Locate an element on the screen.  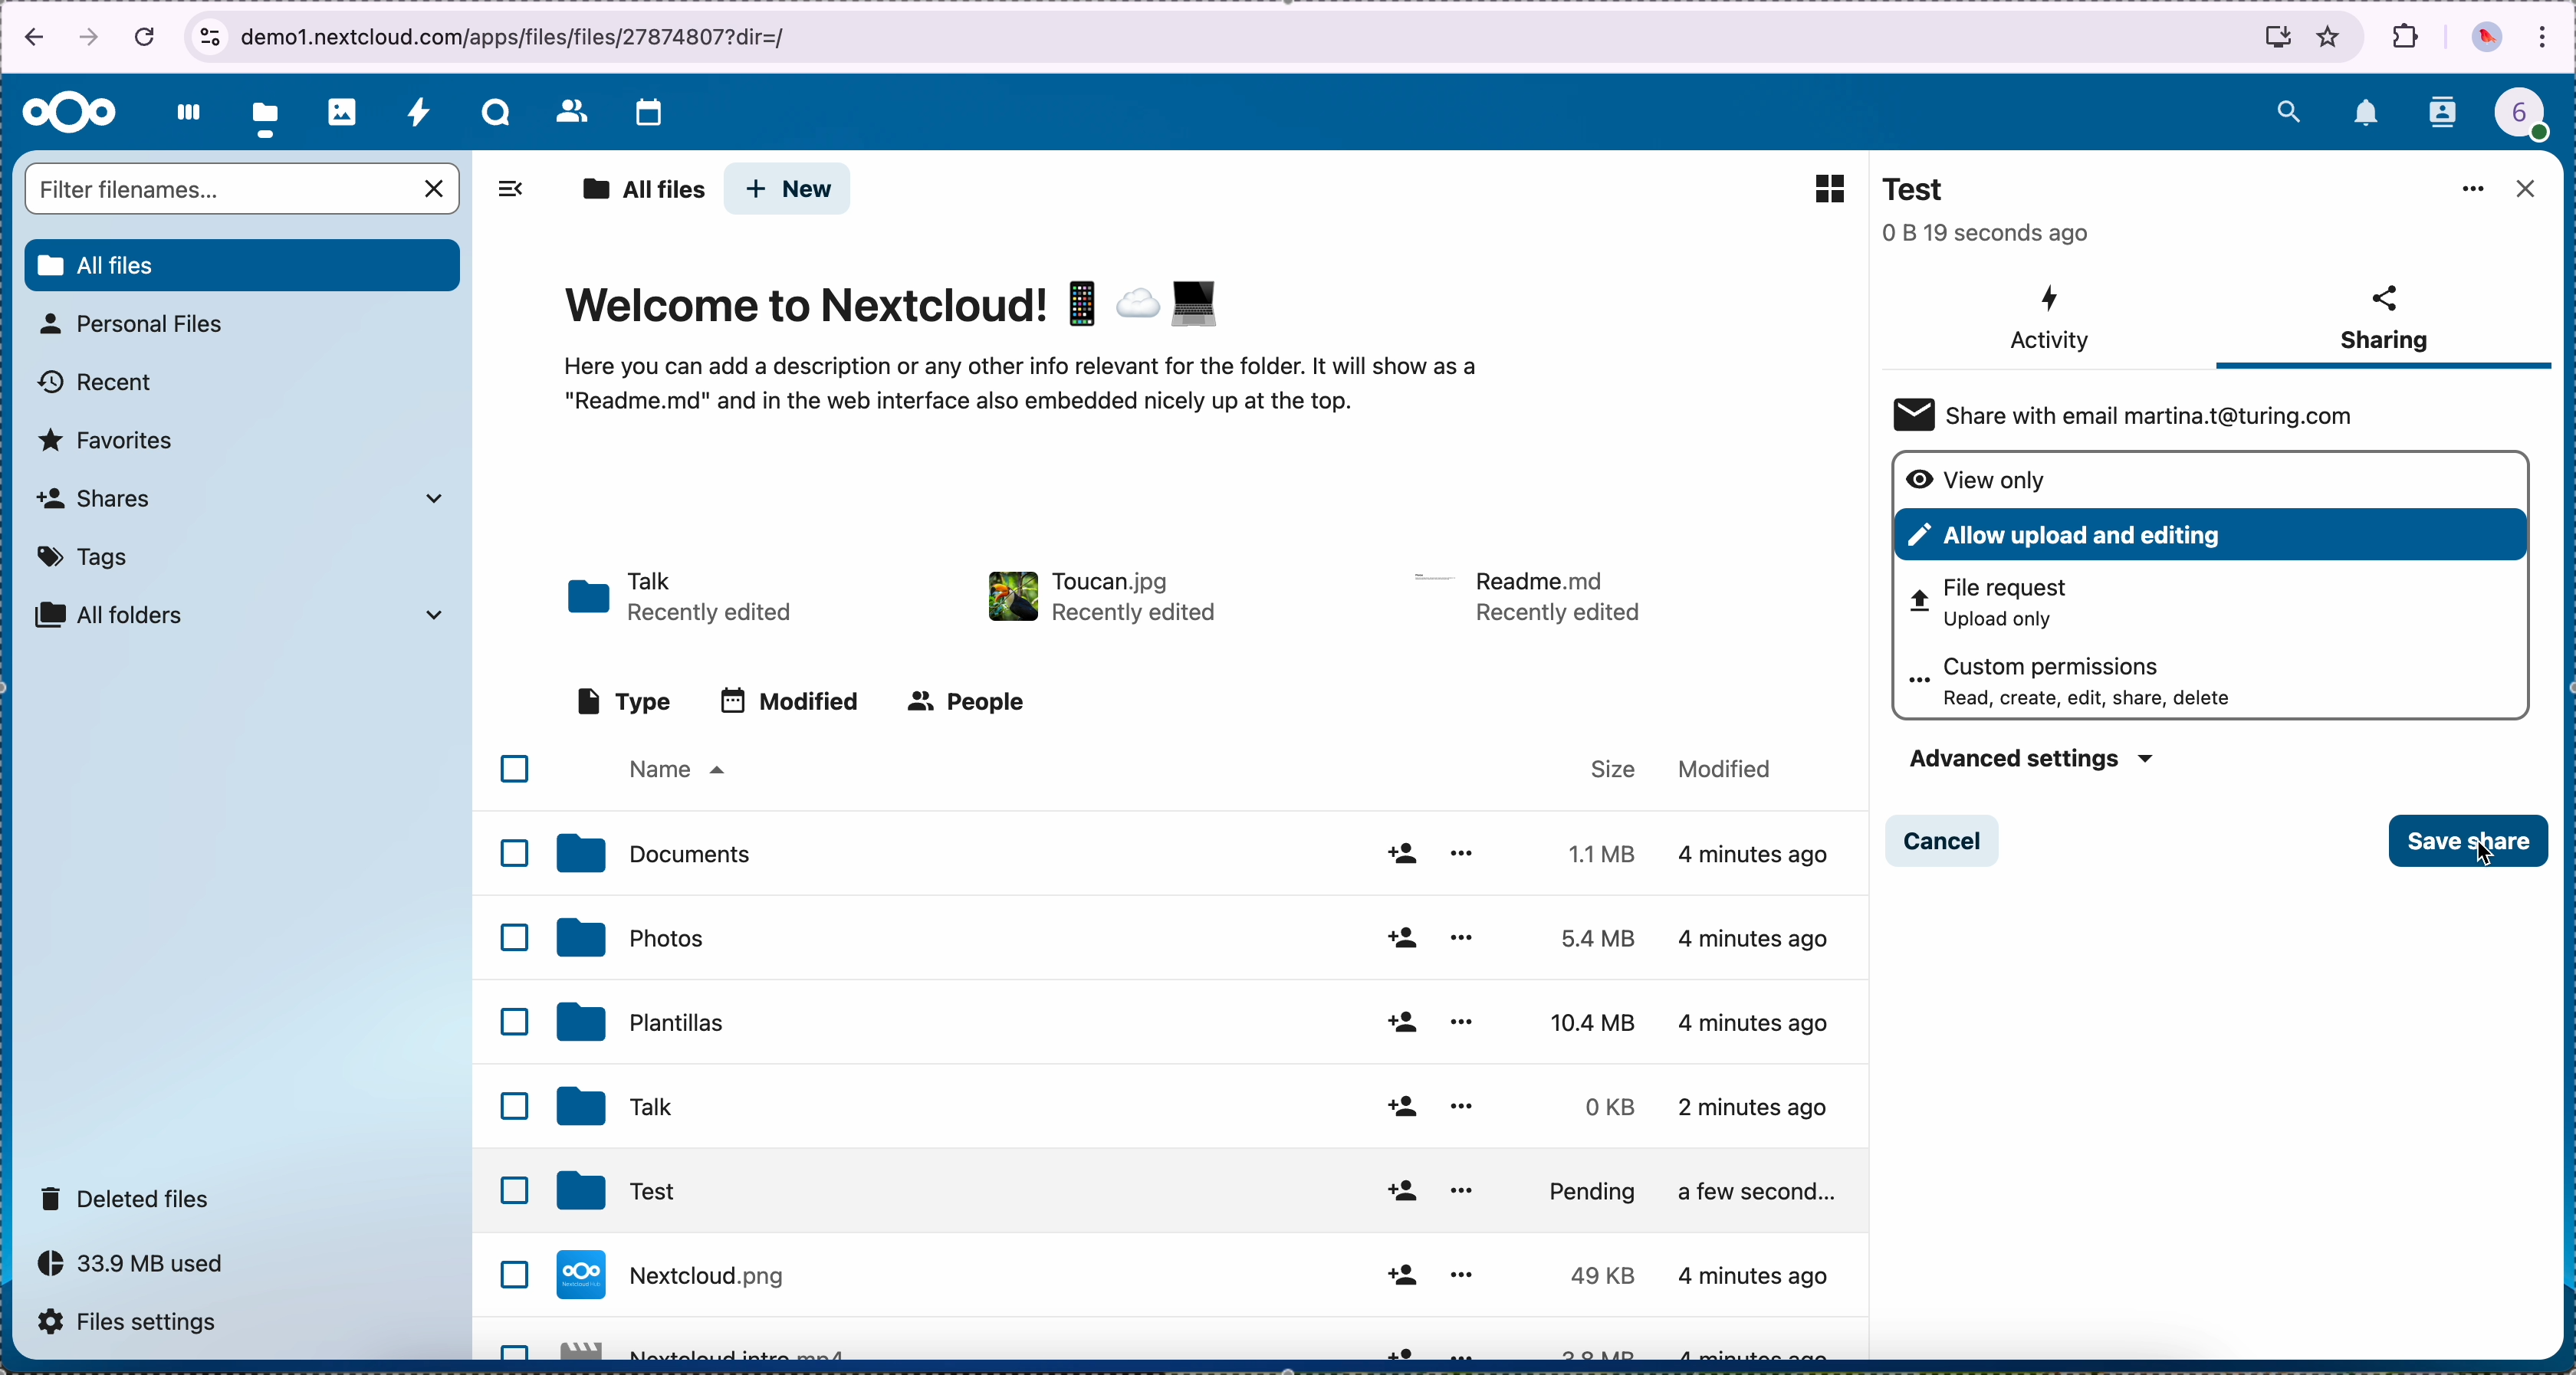
file is located at coordinates (1201, 1341).